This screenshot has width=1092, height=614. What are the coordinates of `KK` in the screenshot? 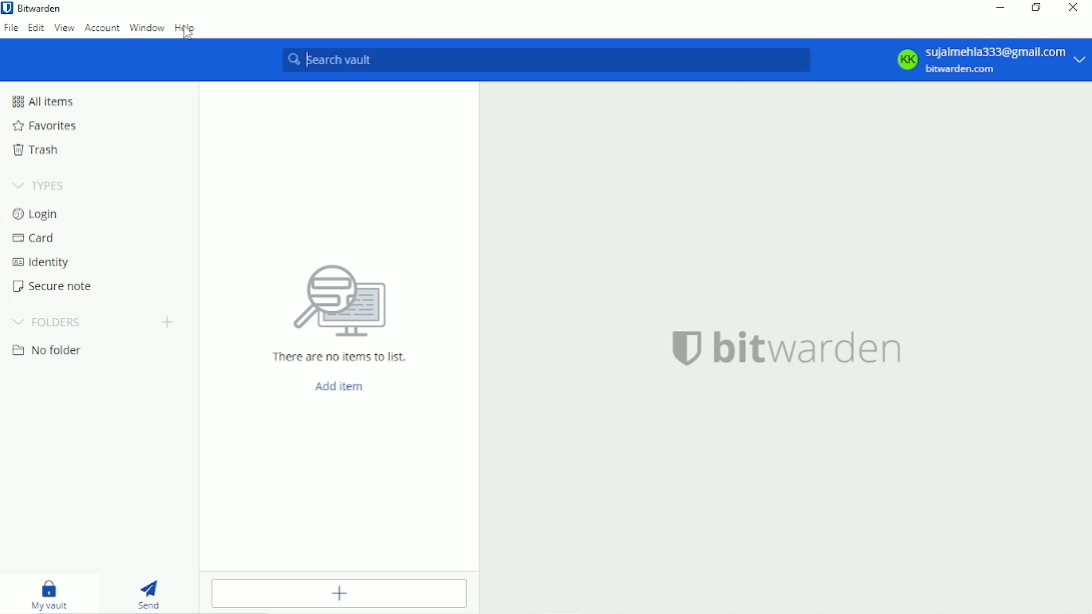 It's located at (906, 60).